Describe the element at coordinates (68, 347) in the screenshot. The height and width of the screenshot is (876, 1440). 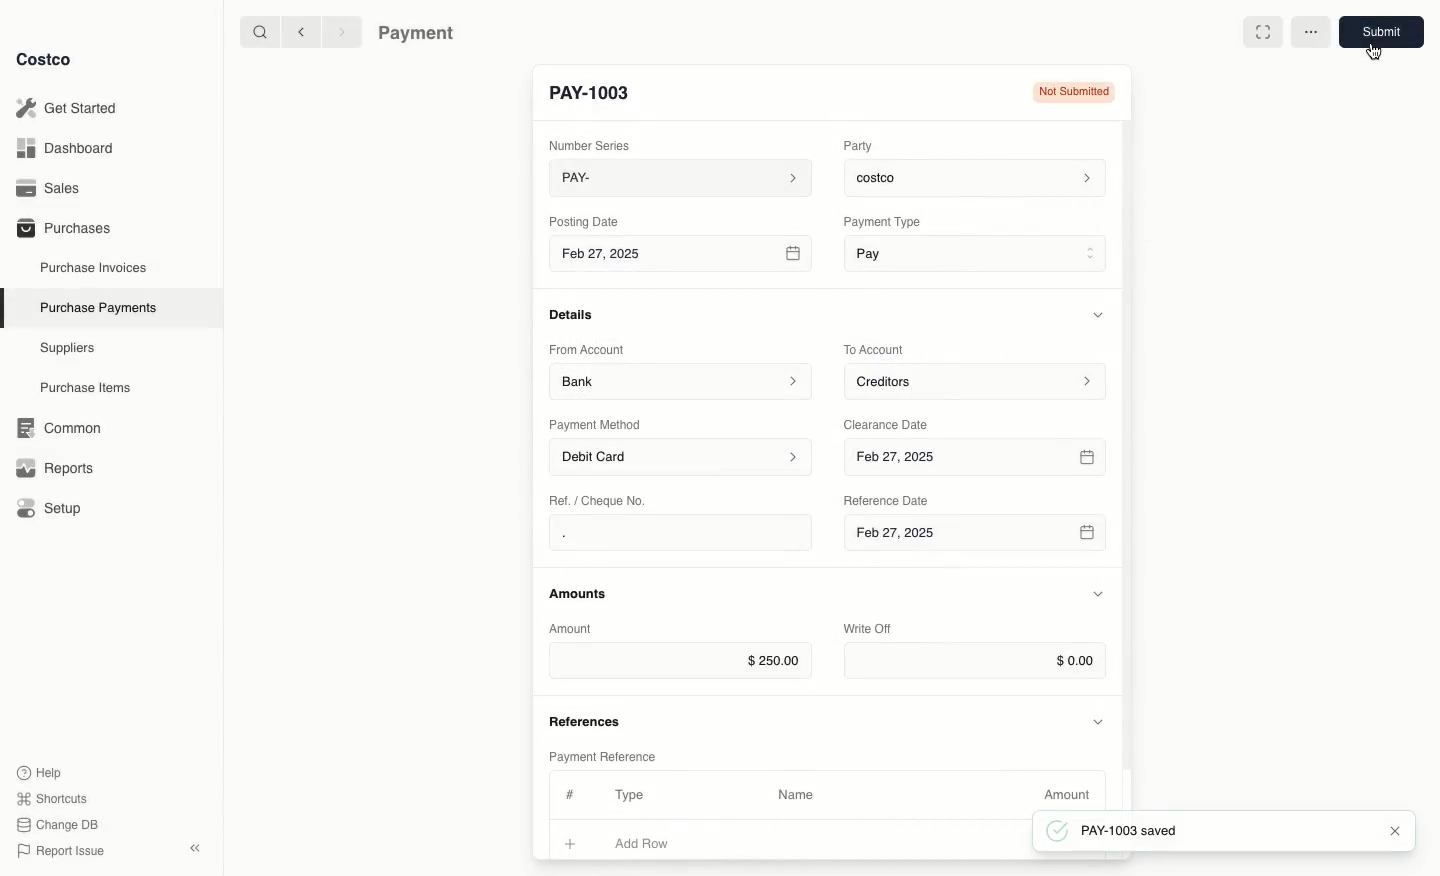
I see `Suppliers` at that location.